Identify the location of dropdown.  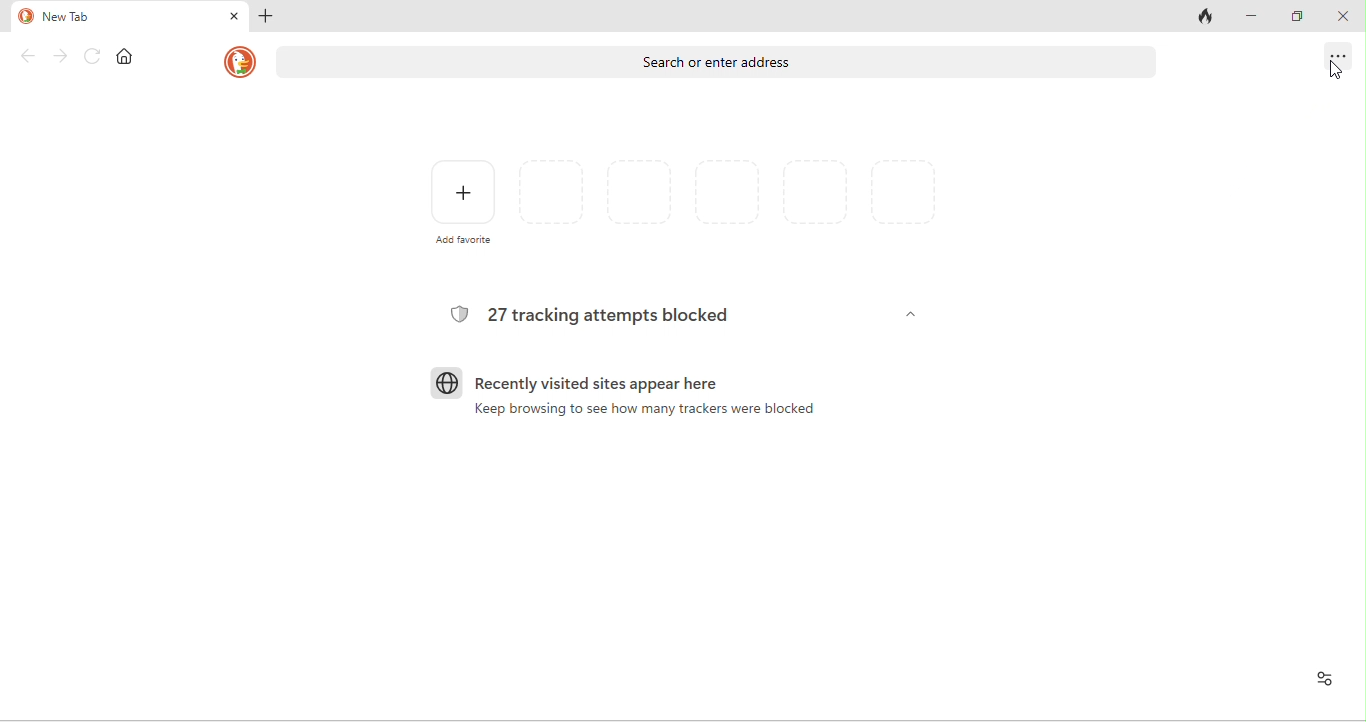
(910, 318).